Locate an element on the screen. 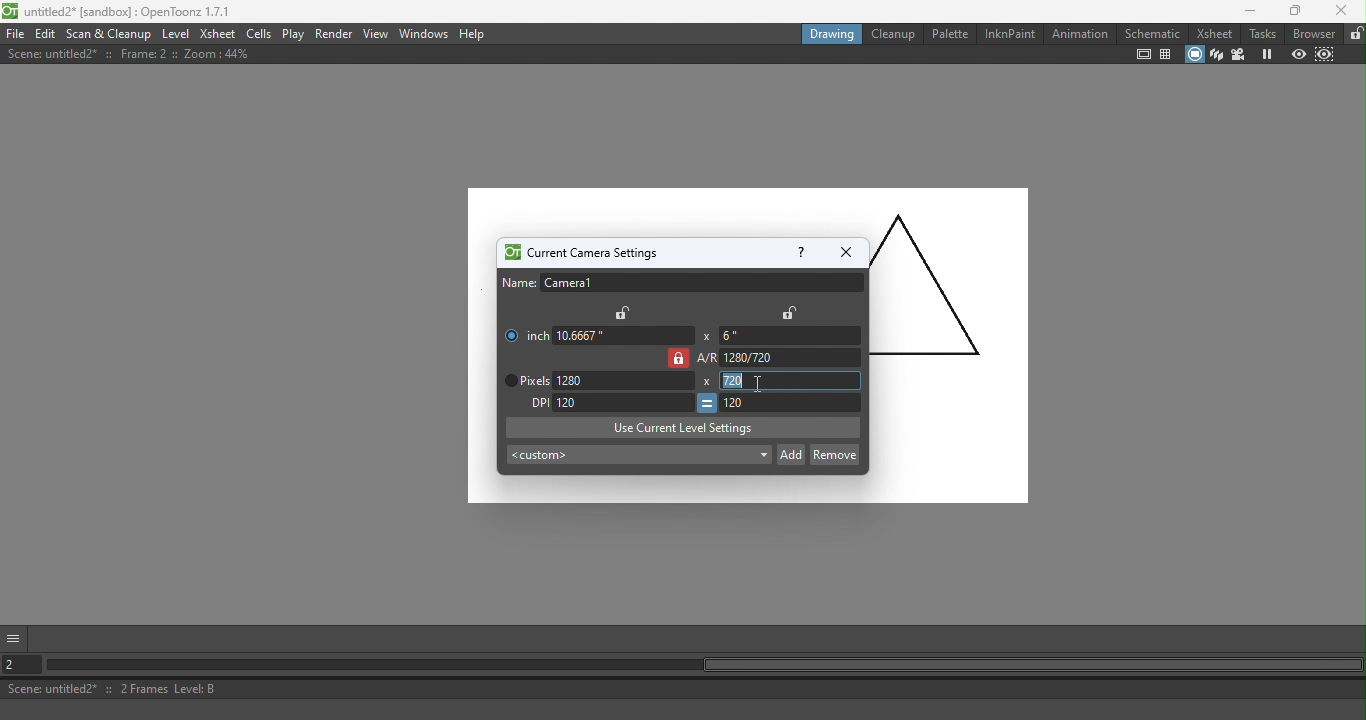 The height and width of the screenshot is (720, 1366). canvas is located at coordinates (665, 211).